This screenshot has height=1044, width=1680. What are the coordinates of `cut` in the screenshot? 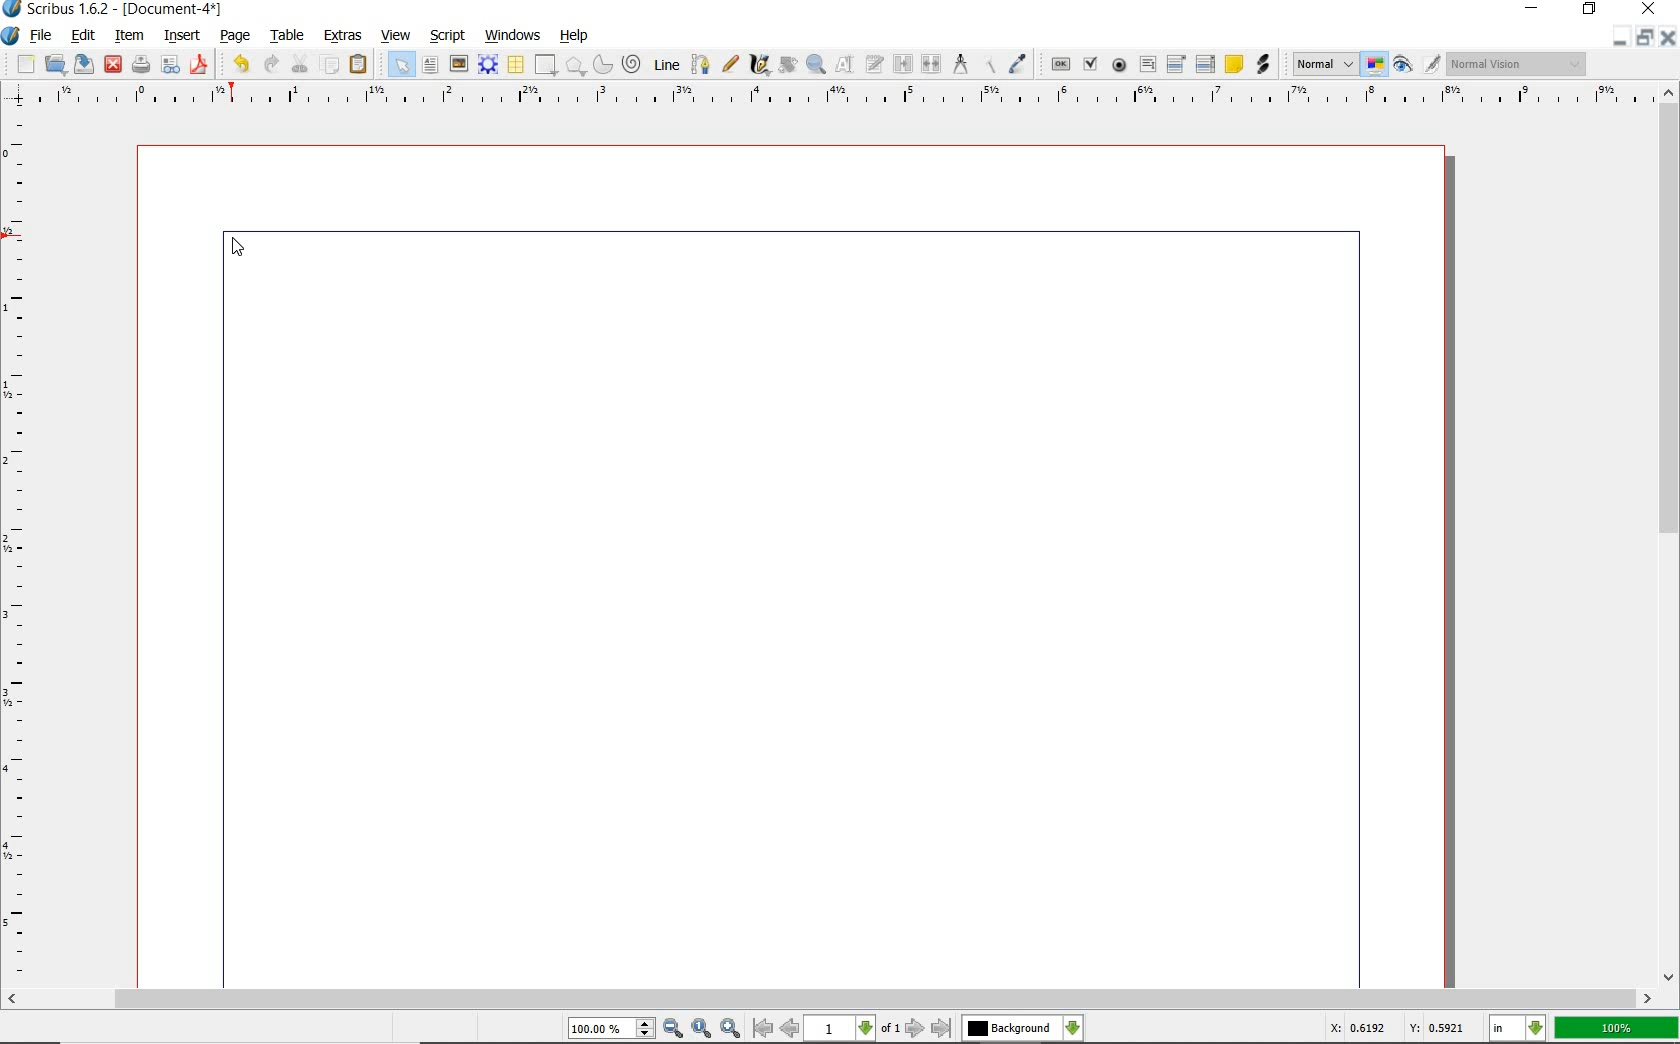 It's located at (301, 63).